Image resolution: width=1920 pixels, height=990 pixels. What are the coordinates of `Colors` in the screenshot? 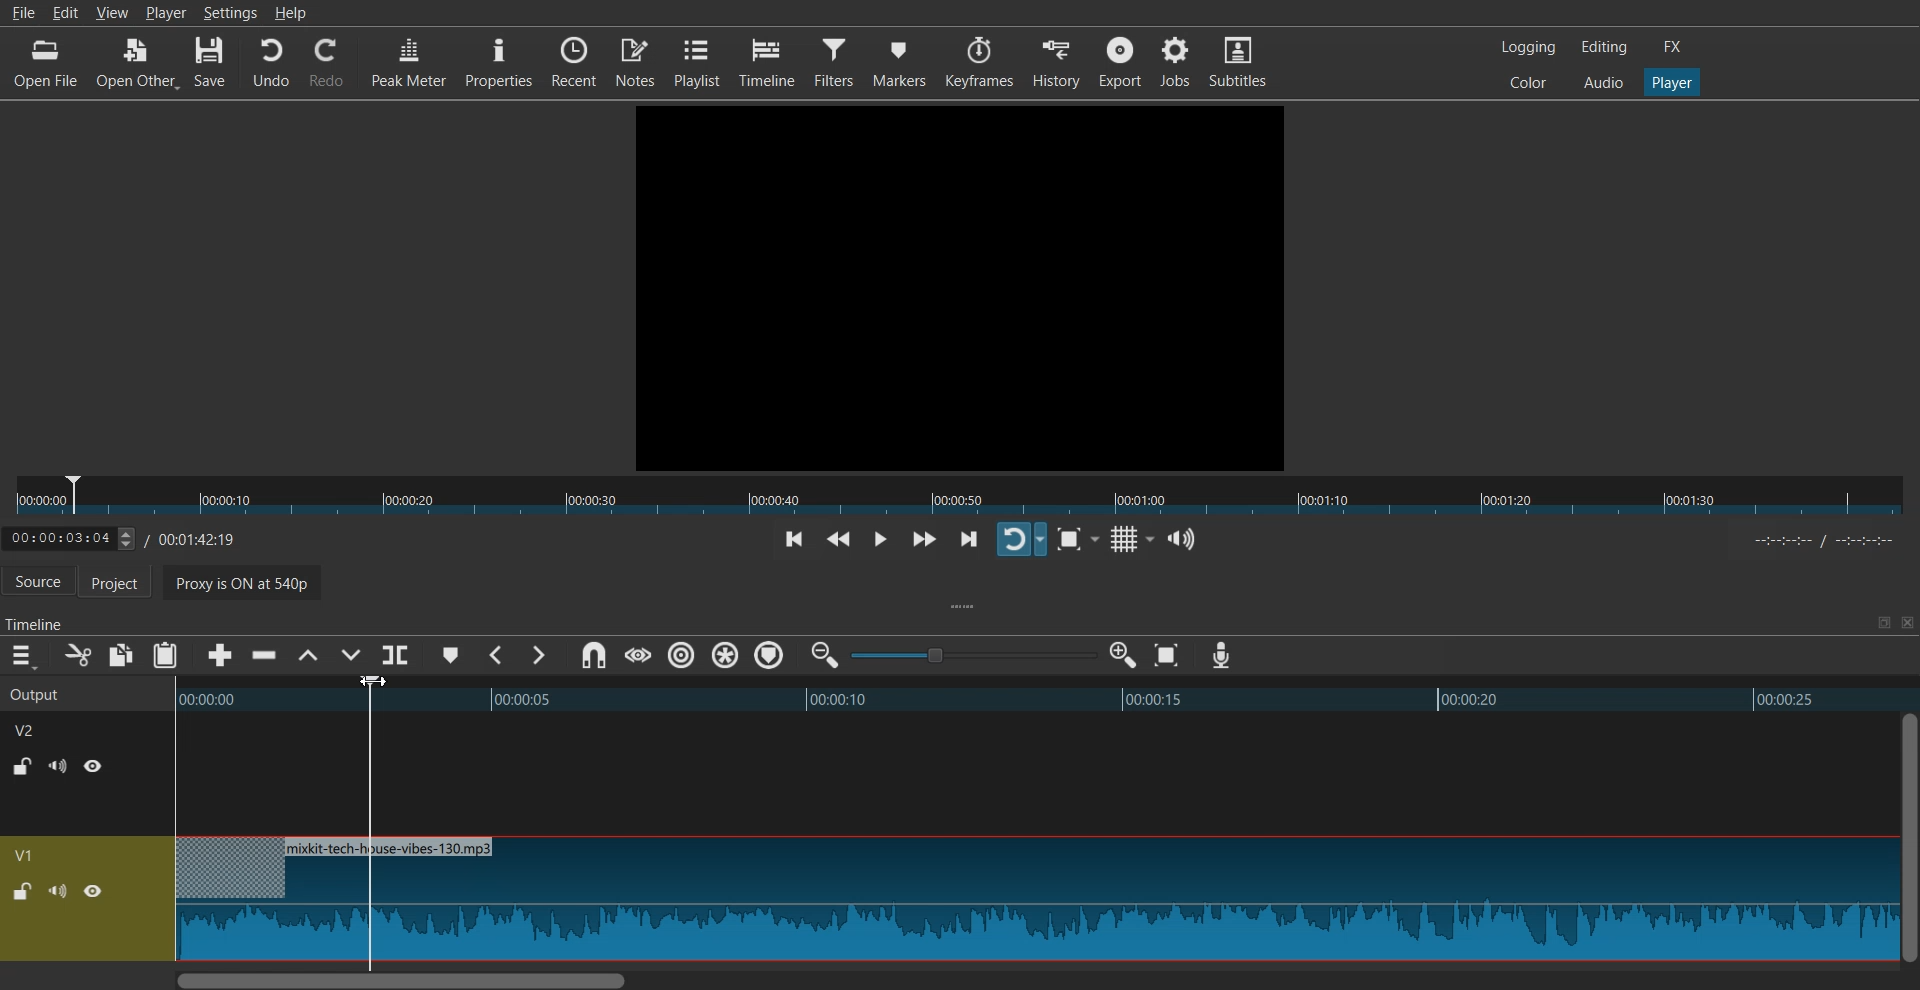 It's located at (1528, 81).